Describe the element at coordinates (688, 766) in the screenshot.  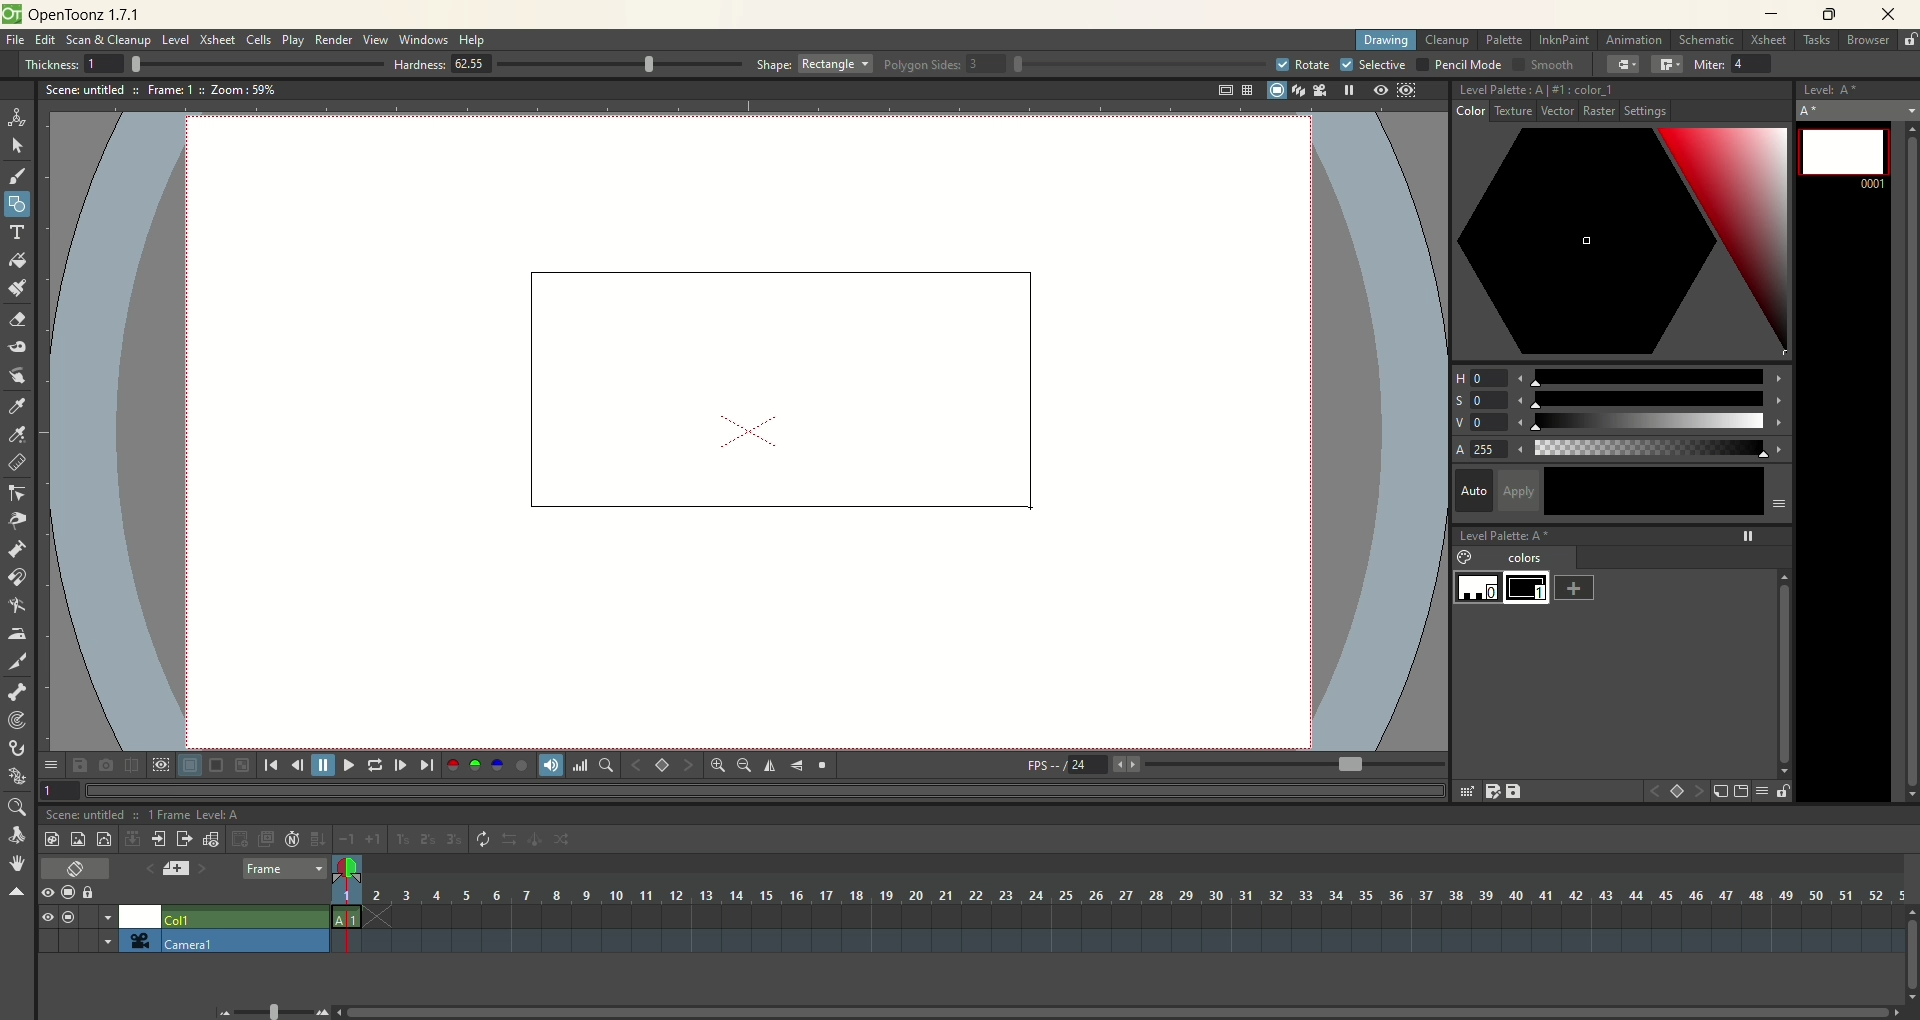
I see `next key` at that location.